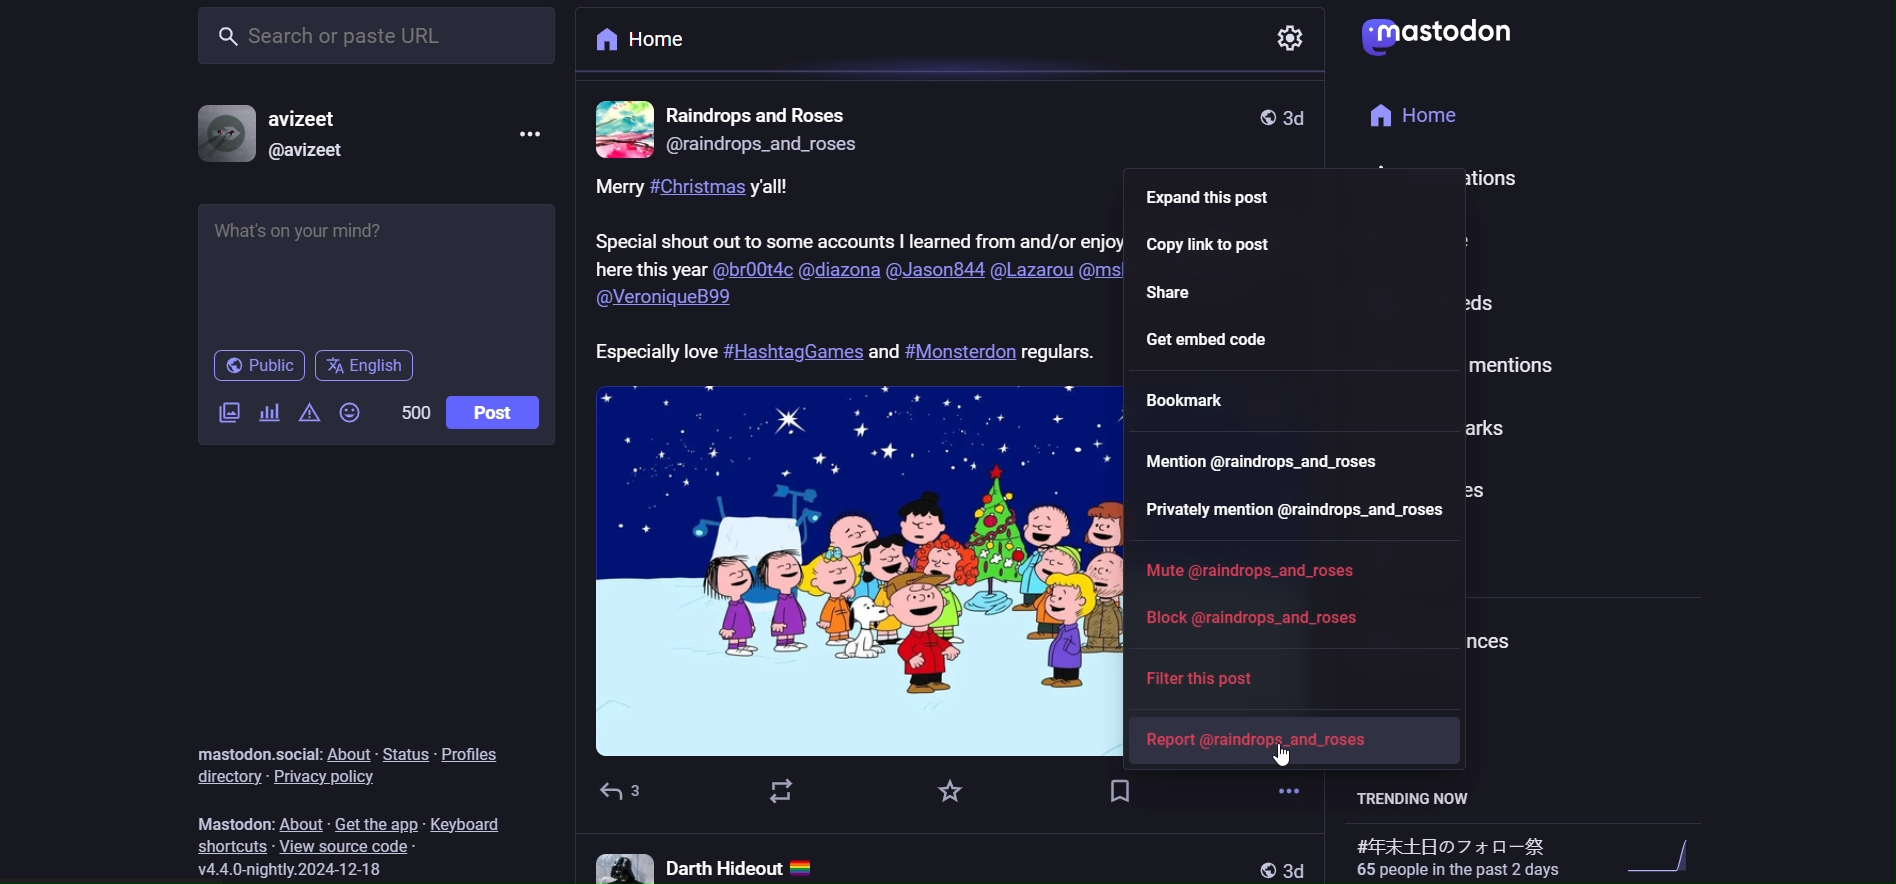 This screenshot has width=1896, height=884. Describe the element at coordinates (1173, 291) in the screenshot. I see `share` at that location.